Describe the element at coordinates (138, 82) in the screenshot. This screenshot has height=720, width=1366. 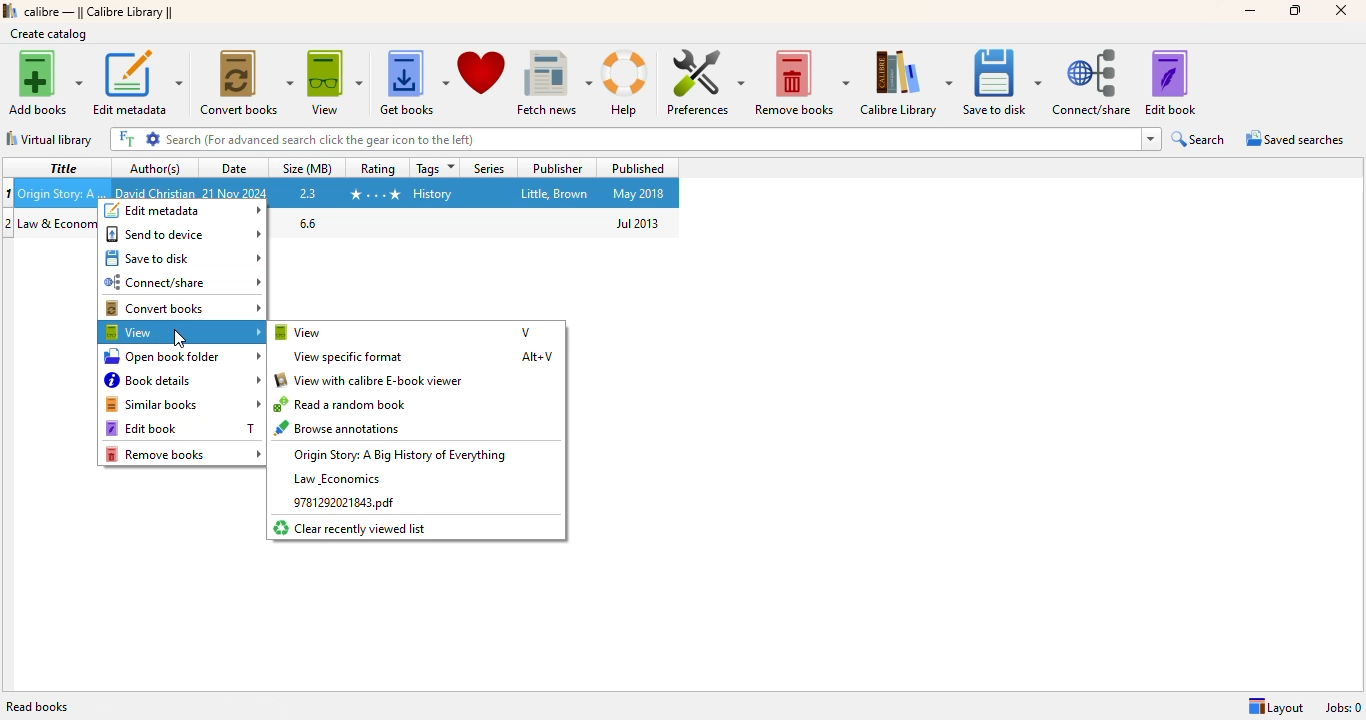
I see `edit metadata` at that location.